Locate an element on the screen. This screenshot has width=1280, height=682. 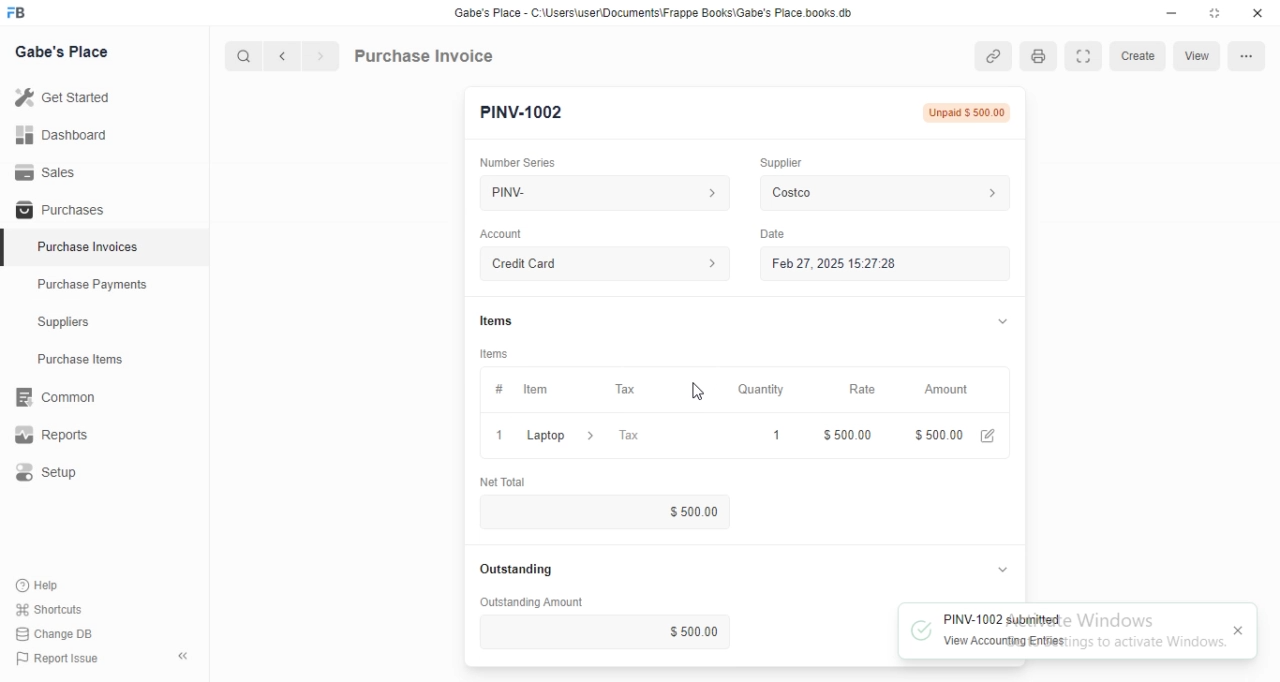
Next is located at coordinates (322, 56).